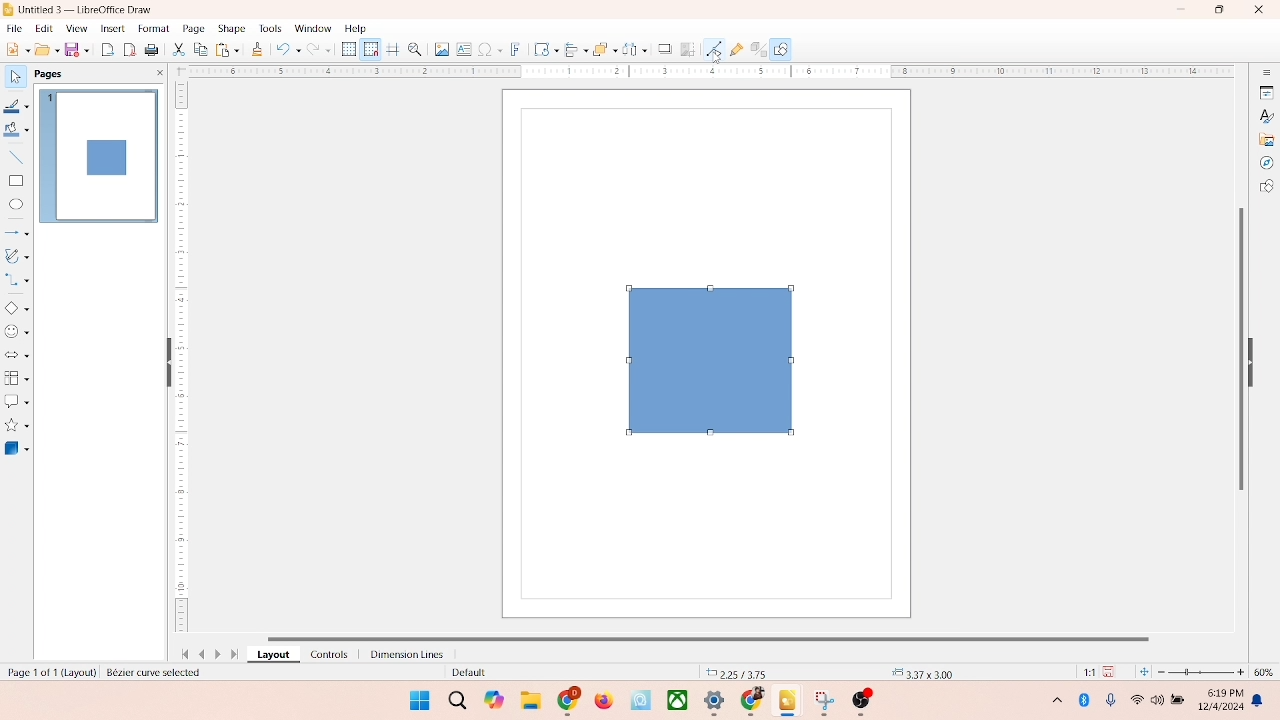 The image size is (1280, 720). Describe the element at coordinates (348, 50) in the screenshot. I see `show grid` at that location.